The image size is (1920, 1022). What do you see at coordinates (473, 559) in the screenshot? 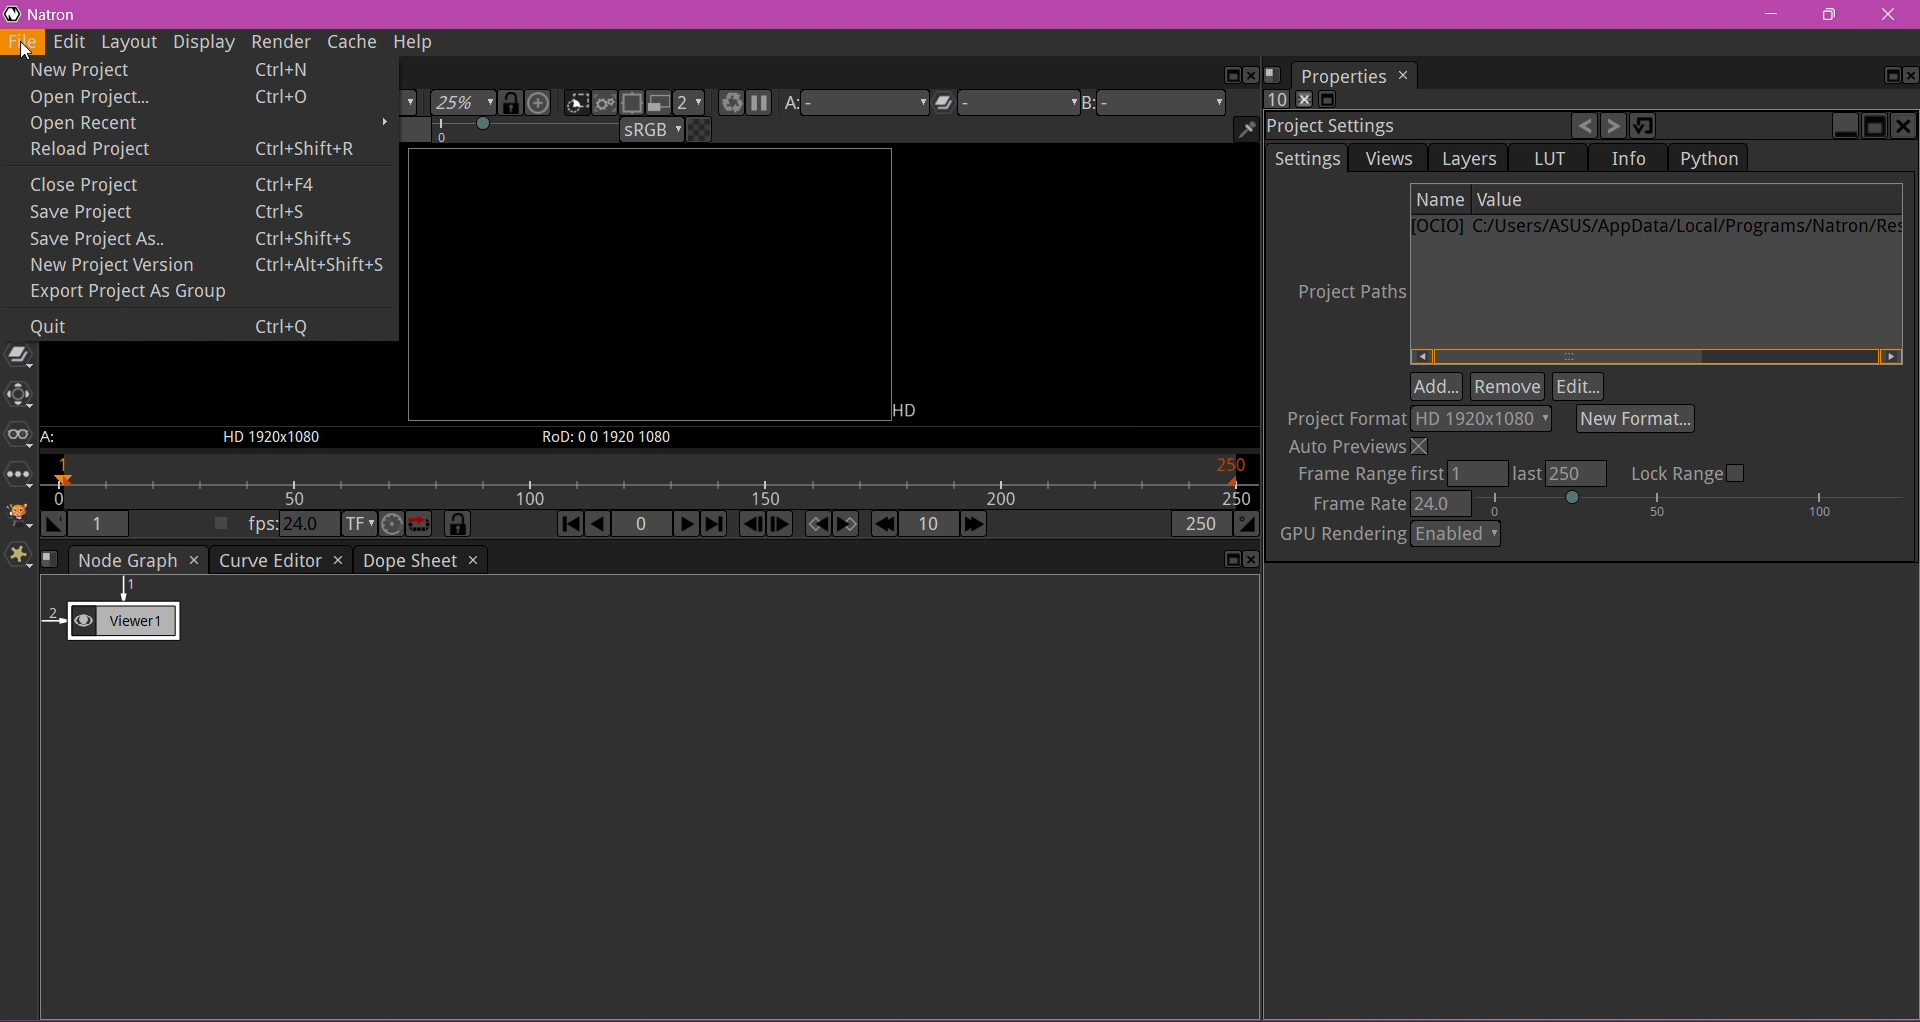
I see `Close Tab` at bounding box center [473, 559].